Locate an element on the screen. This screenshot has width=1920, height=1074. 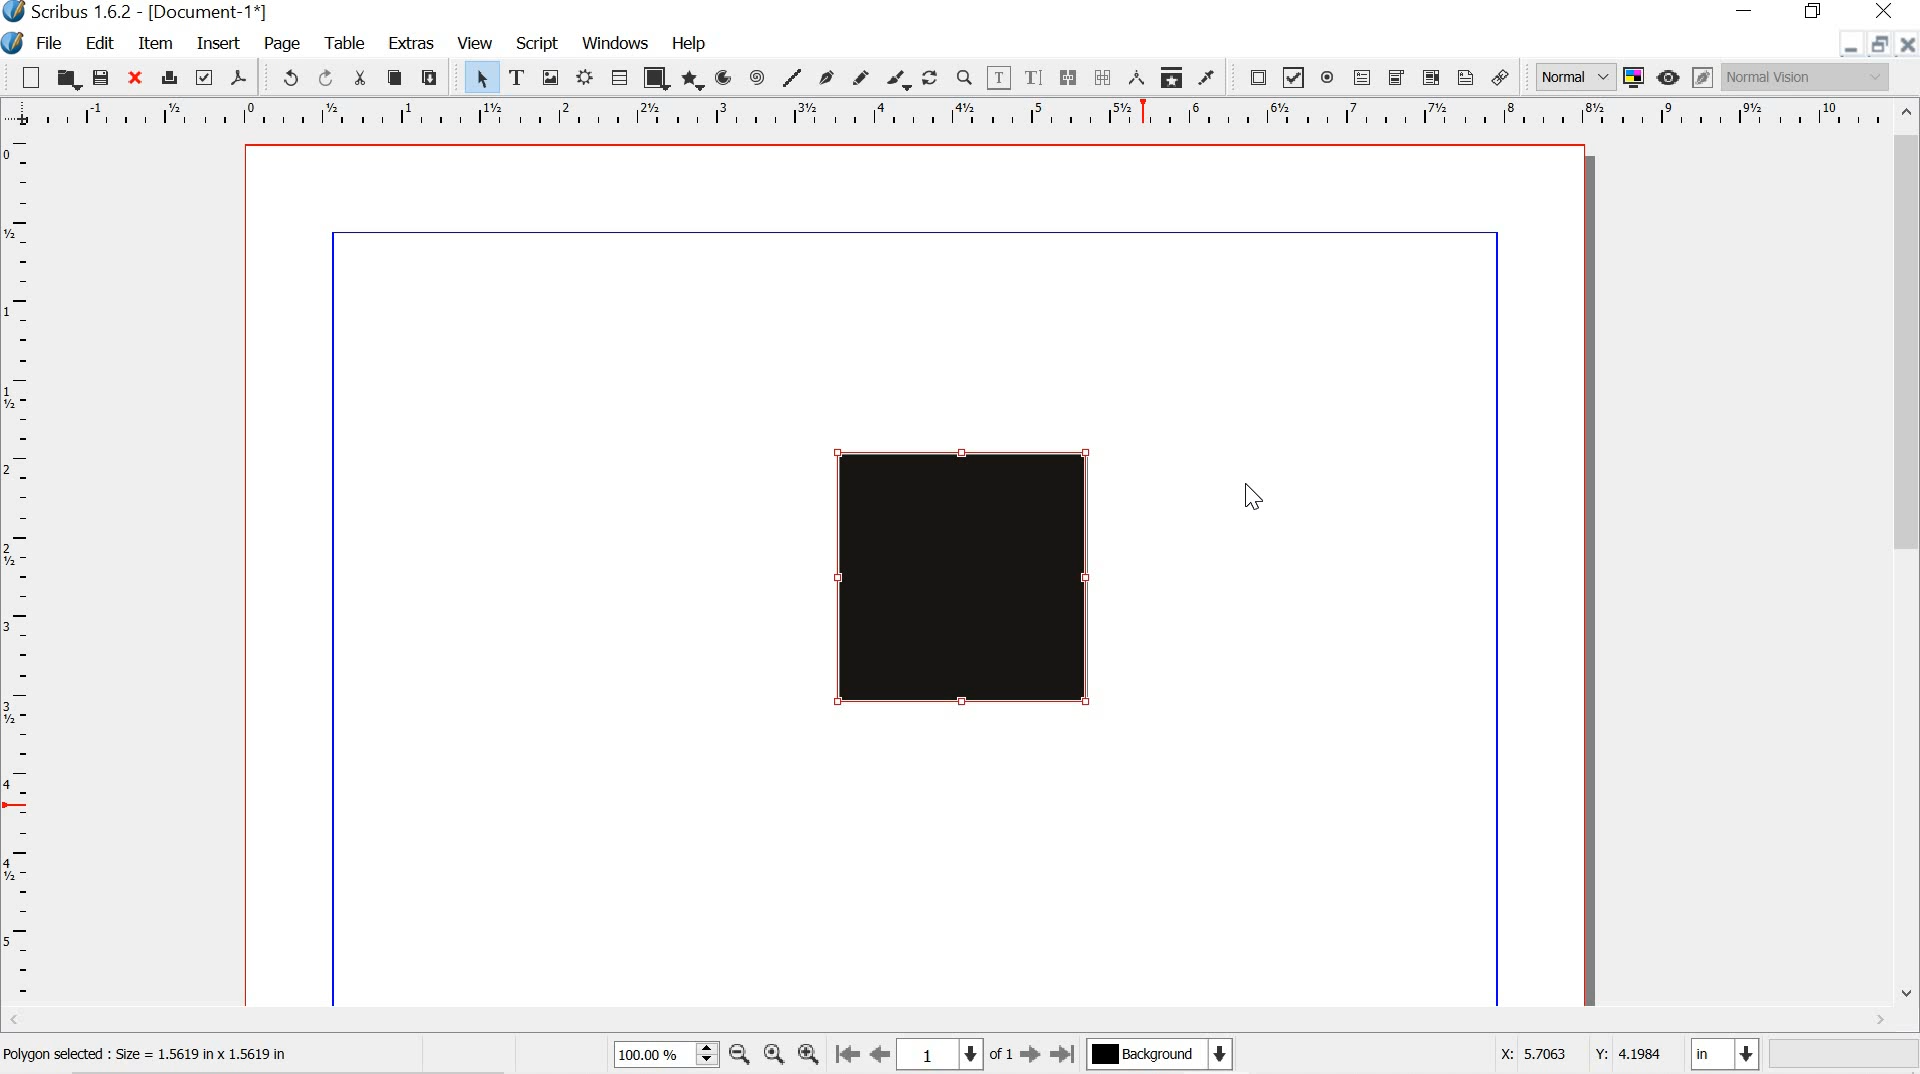
in is located at coordinates (1726, 1054).